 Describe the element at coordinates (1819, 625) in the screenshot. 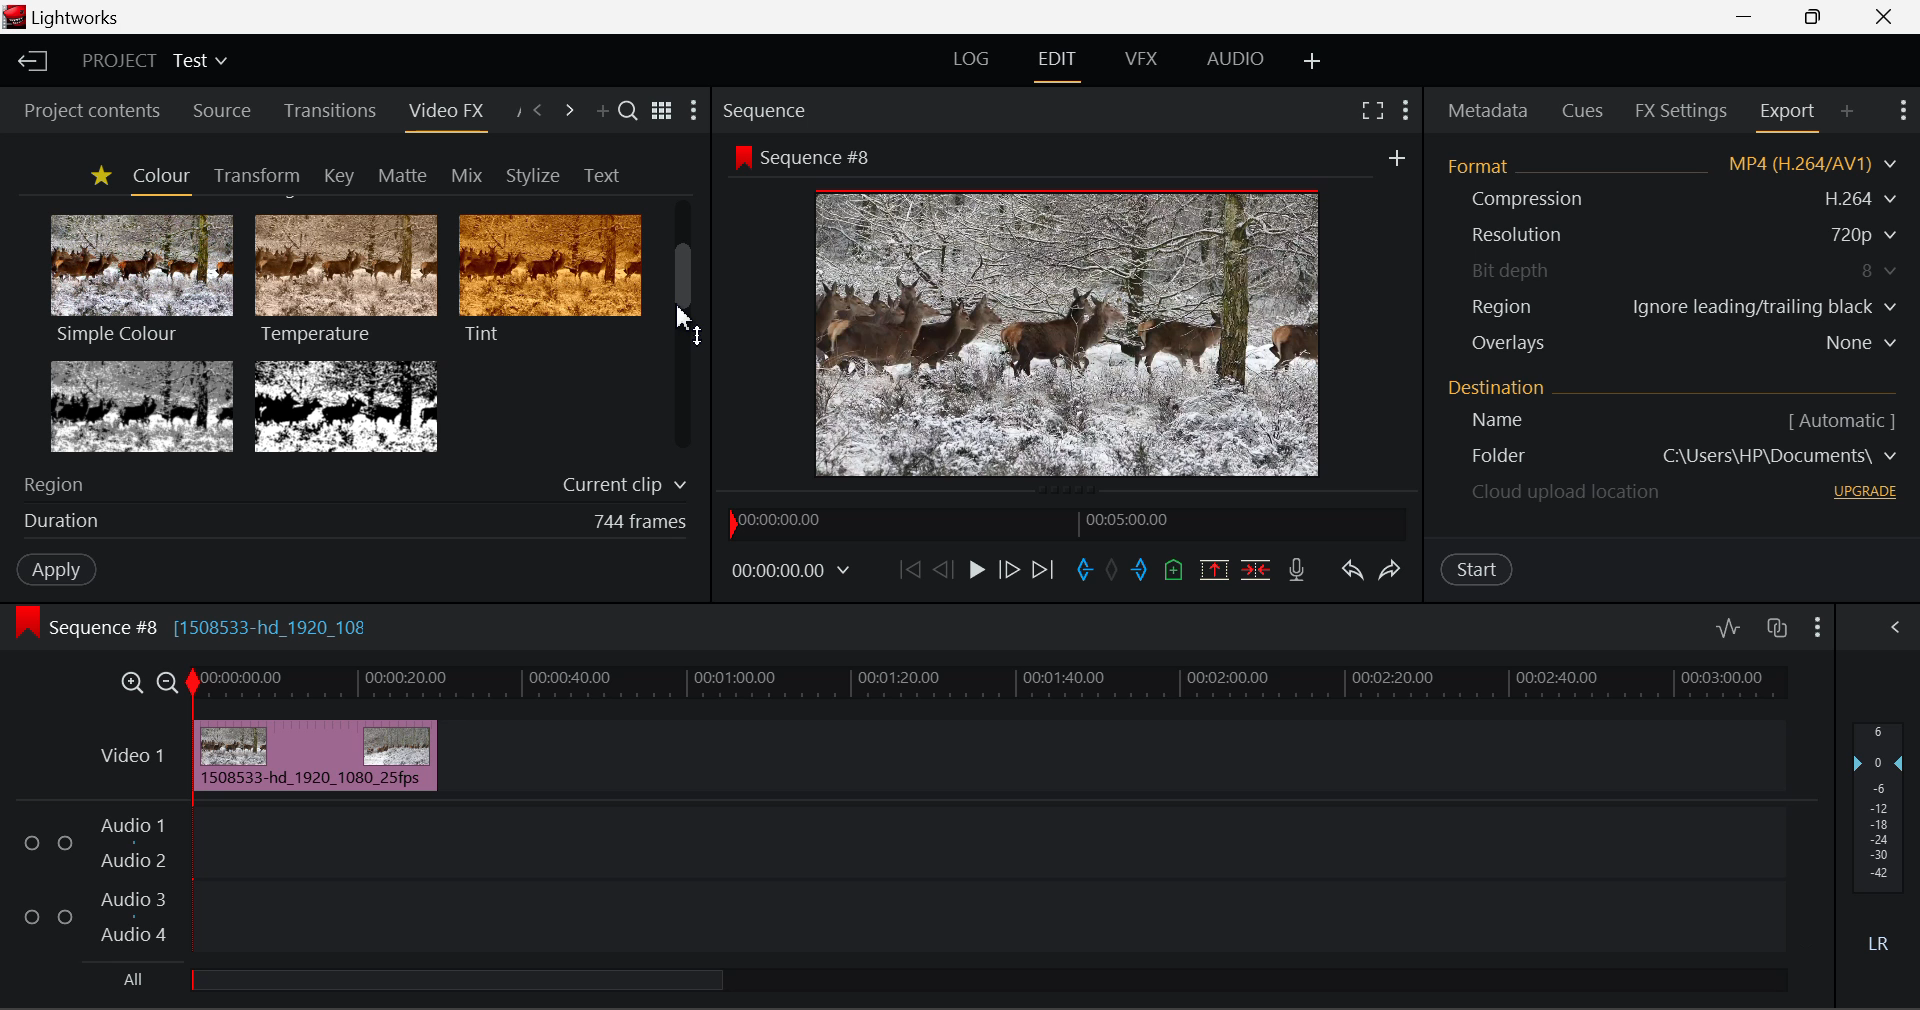

I see `Show Settings` at that location.